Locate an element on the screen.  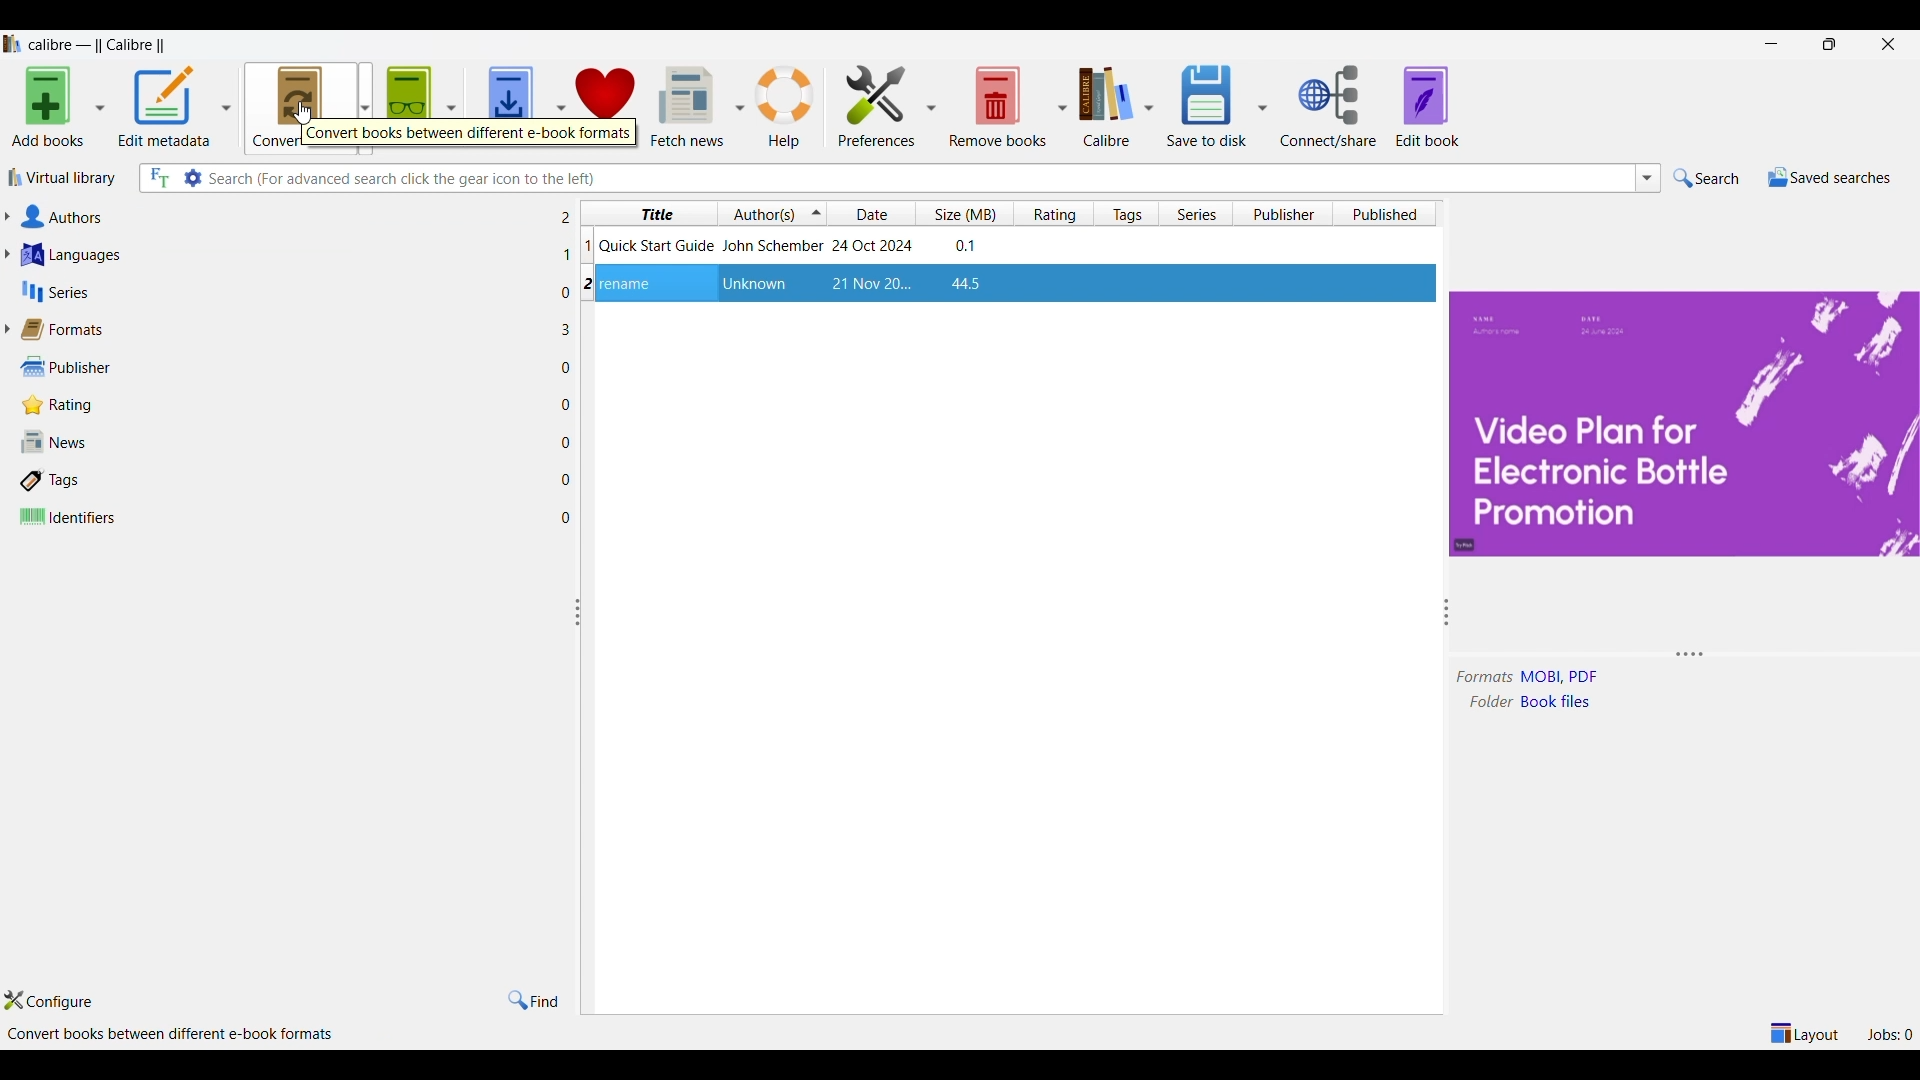
Expand formats is located at coordinates (7, 328).